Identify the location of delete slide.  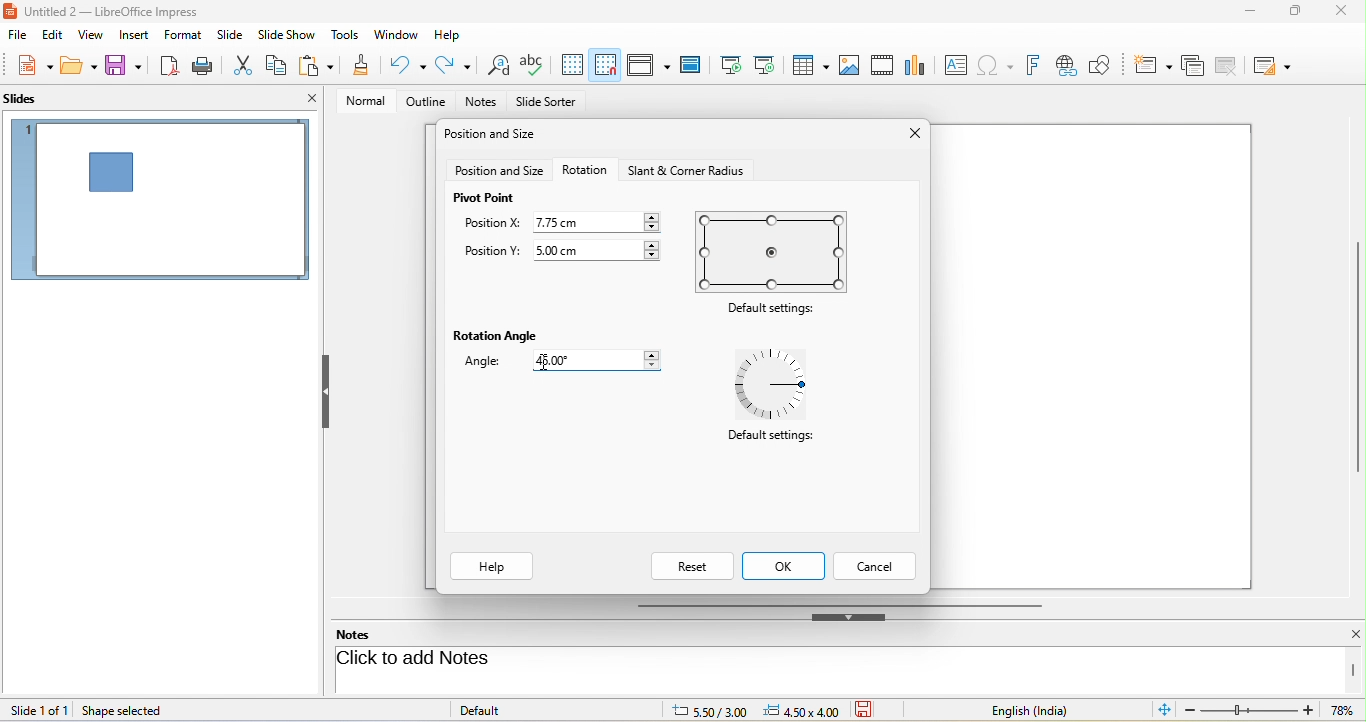
(1232, 66).